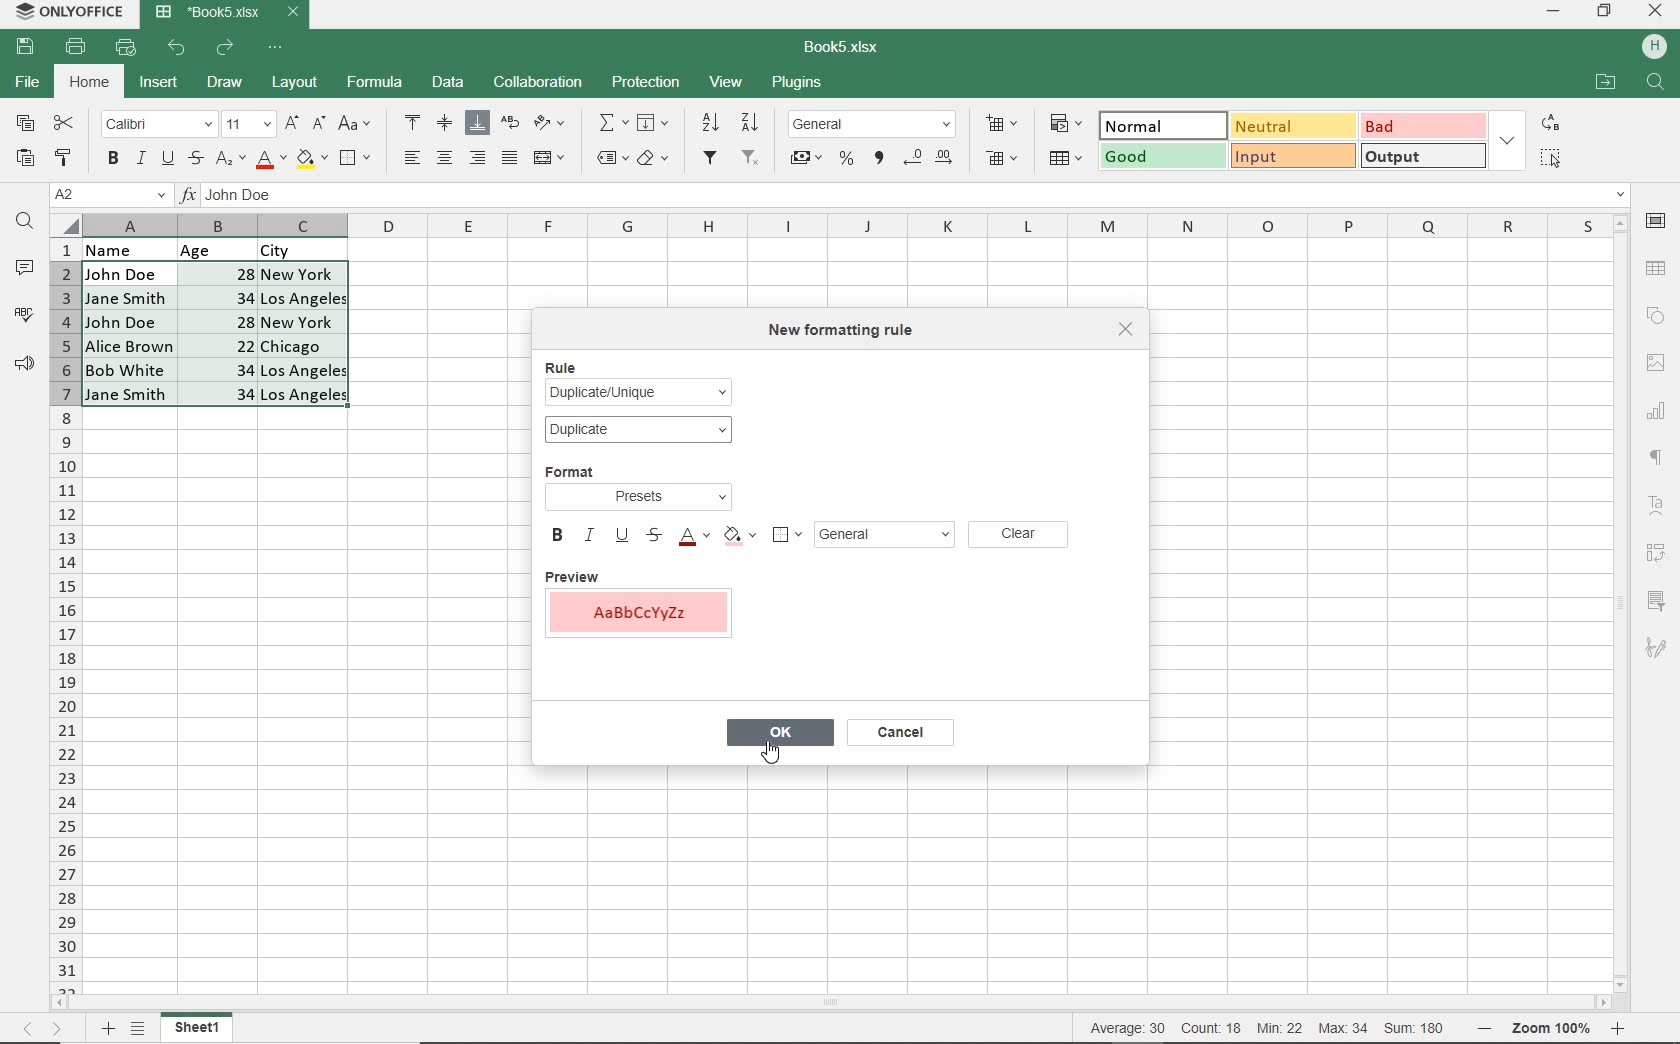  Describe the element at coordinates (589, 536) in the screenshot. I see `ITALIC` at that location.